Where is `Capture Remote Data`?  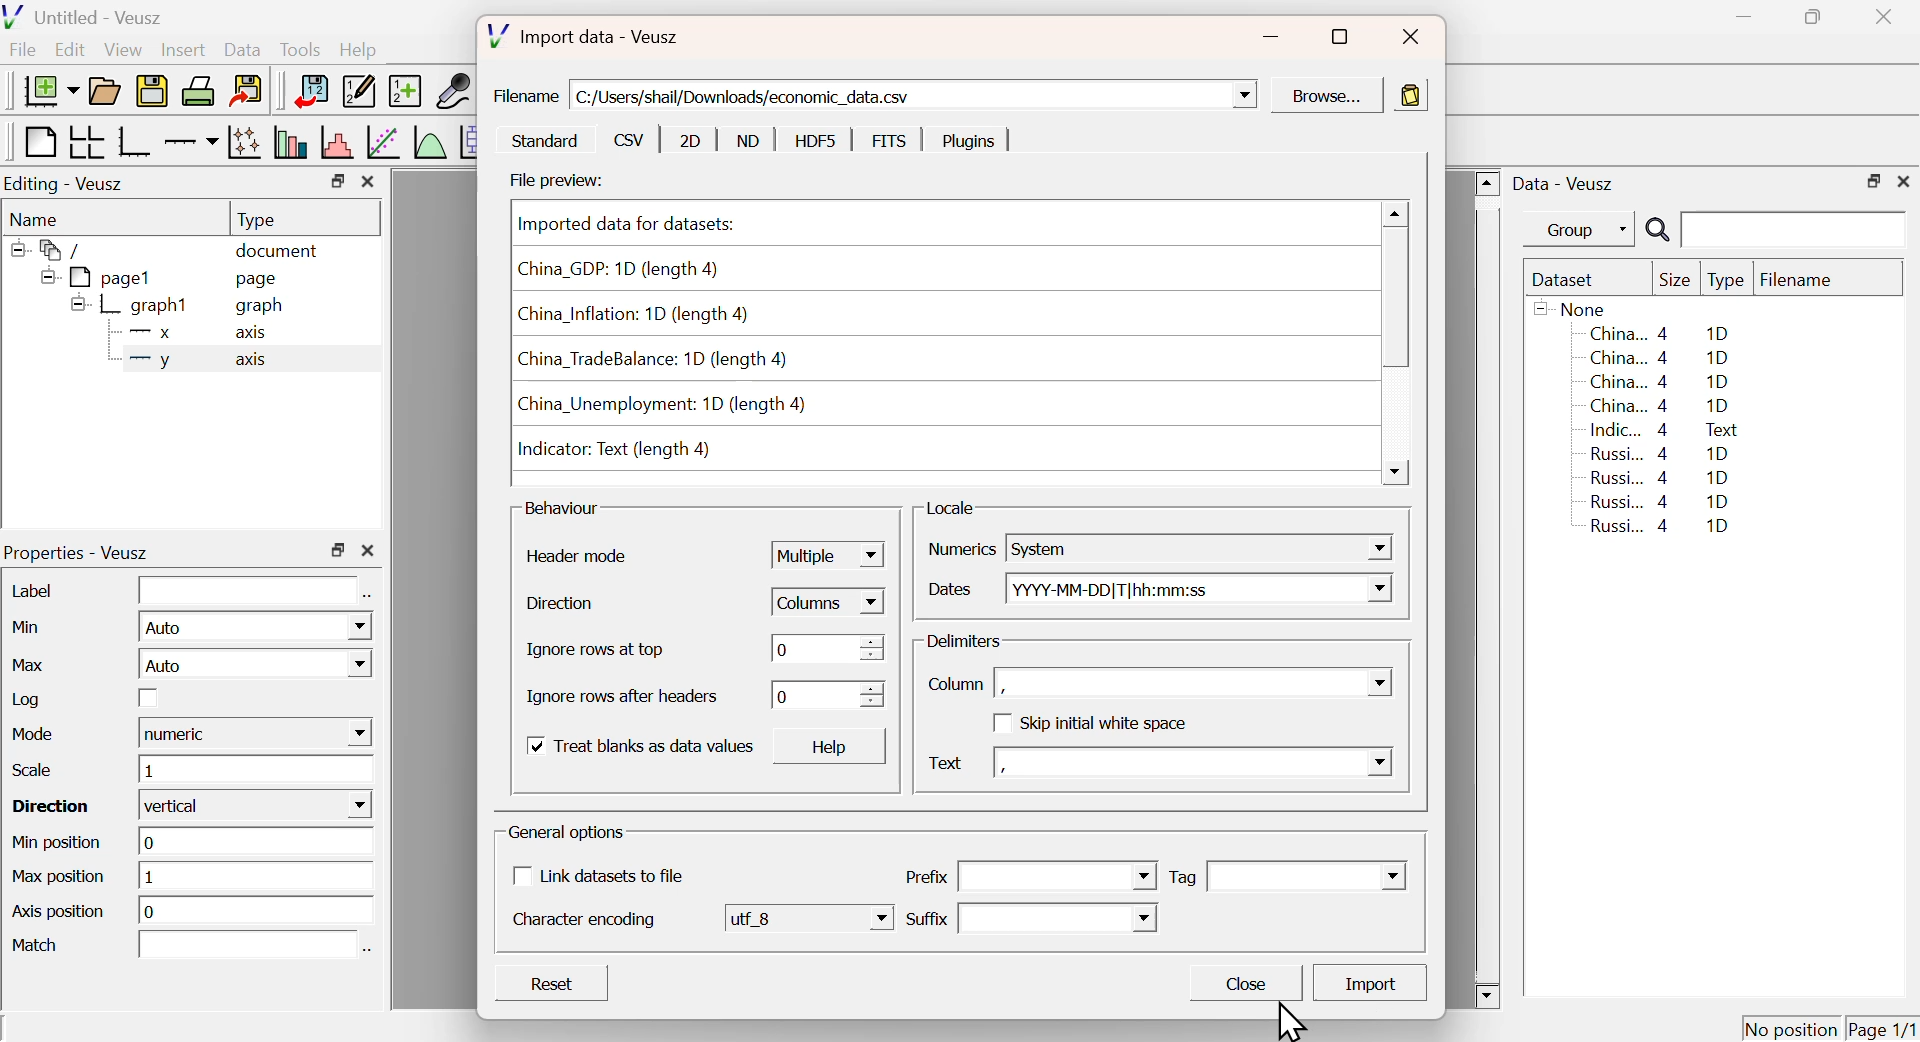 Capture Remote Data is located at coordinates (454, 89).